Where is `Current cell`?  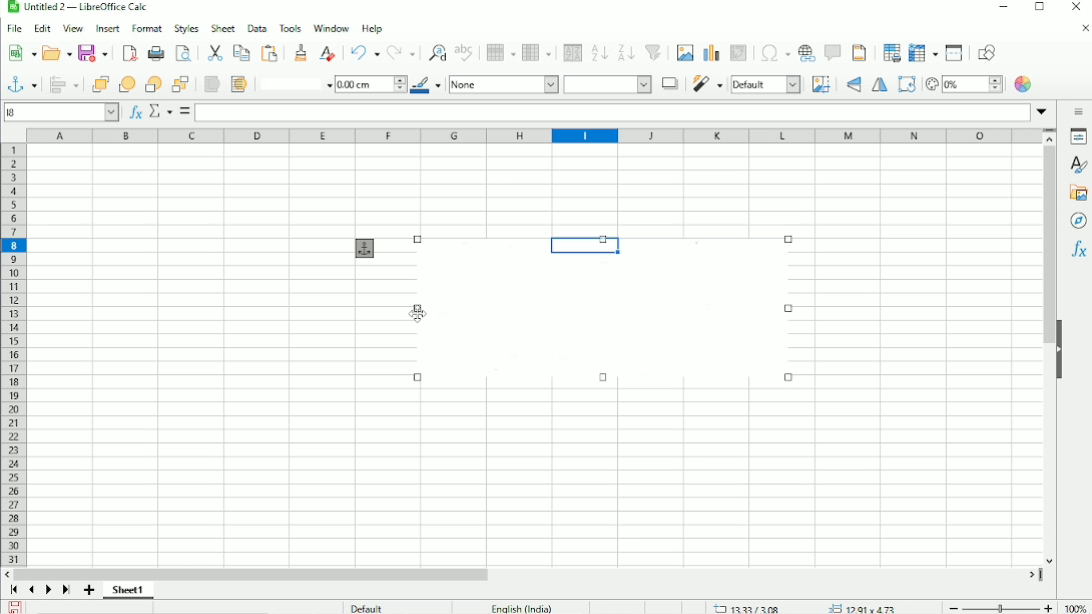 Current cell is located at coordinates (62, 111).